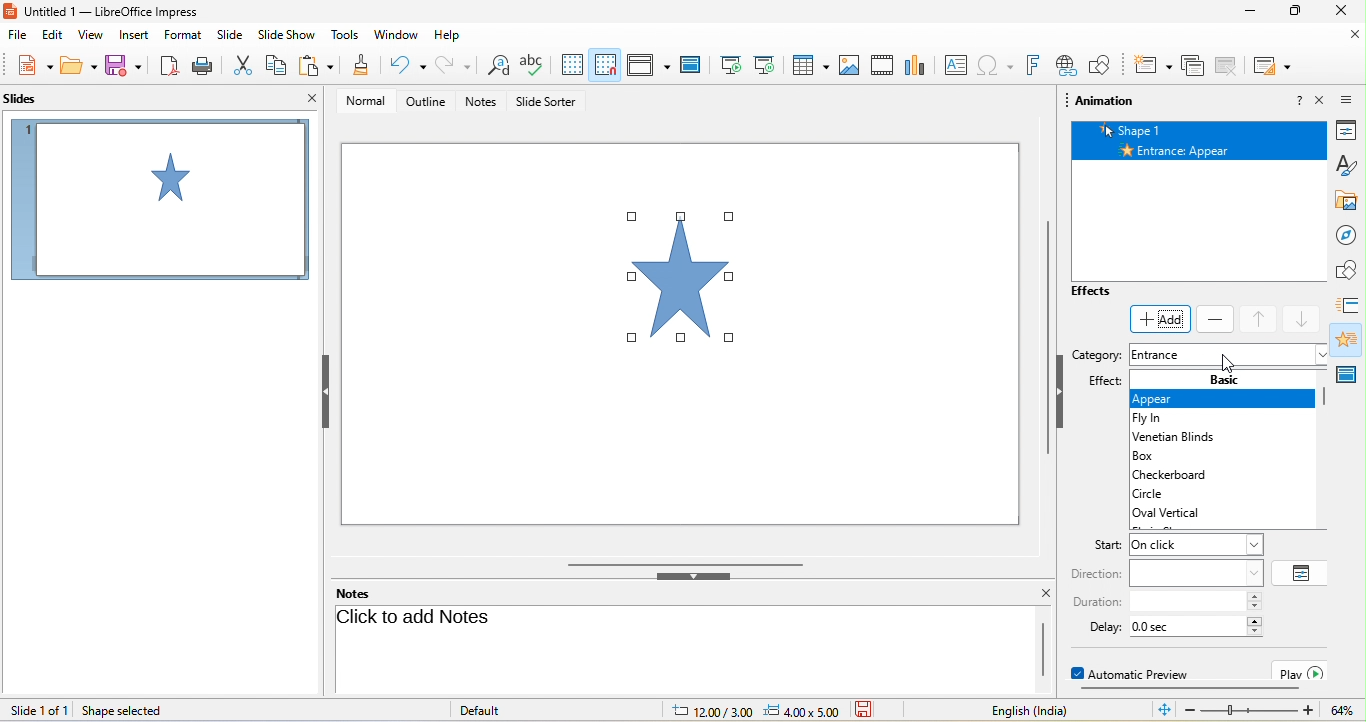 This screenshot has width=1366, height=722. Describe the element at coordinates (1032, 66) in the screenshot. I see `fontwork text` at that location.